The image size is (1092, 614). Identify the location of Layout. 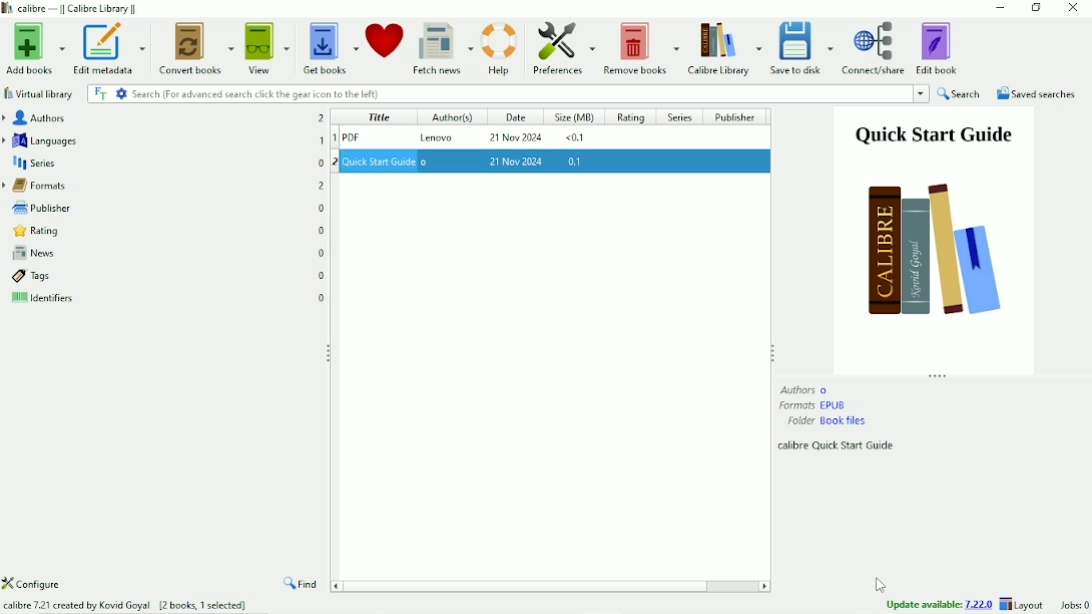
(1024, 604).